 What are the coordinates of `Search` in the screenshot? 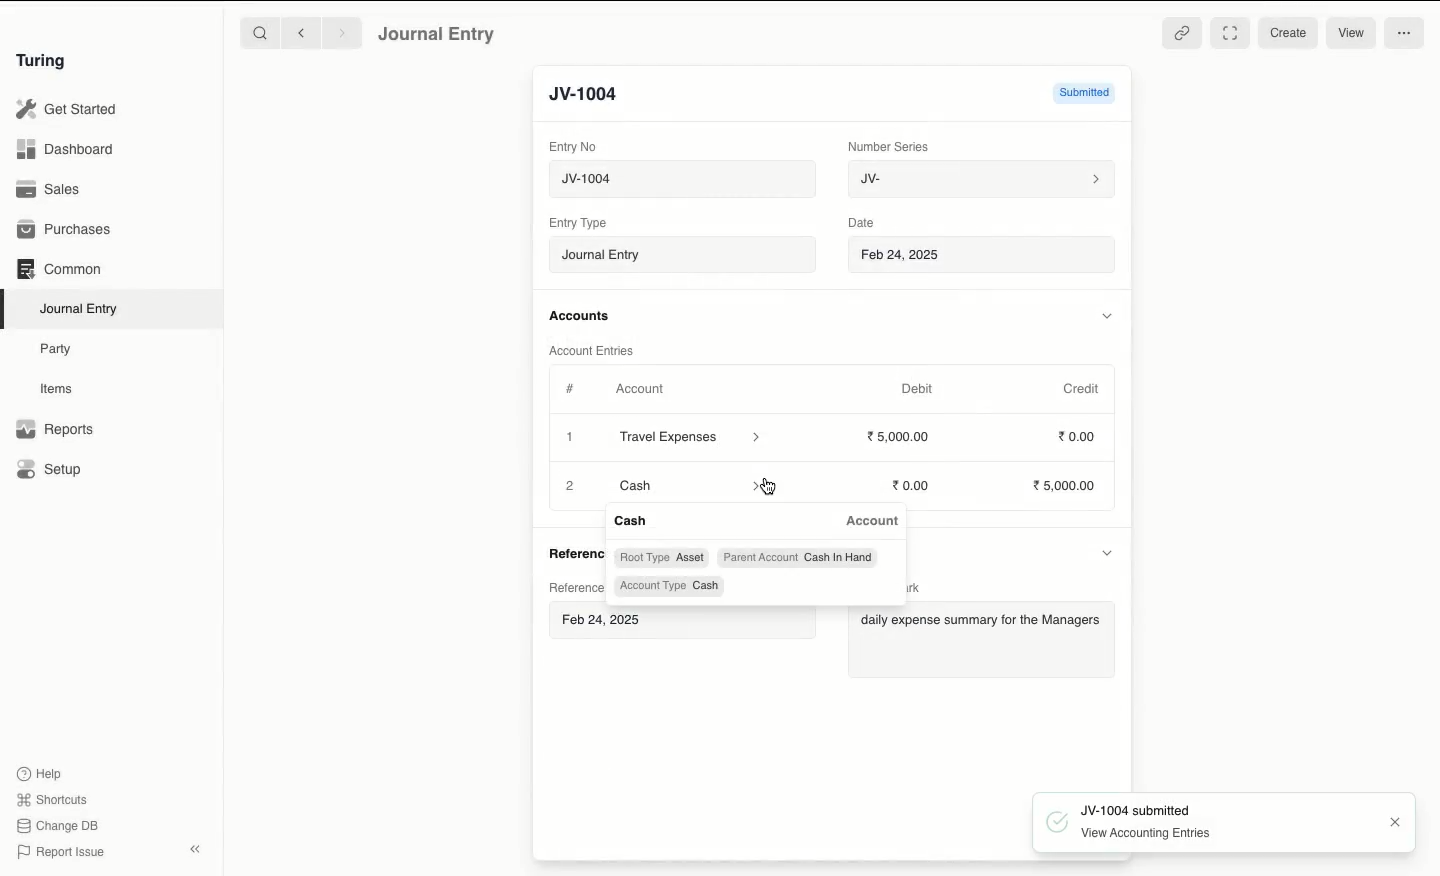 It's located at (259, 32).